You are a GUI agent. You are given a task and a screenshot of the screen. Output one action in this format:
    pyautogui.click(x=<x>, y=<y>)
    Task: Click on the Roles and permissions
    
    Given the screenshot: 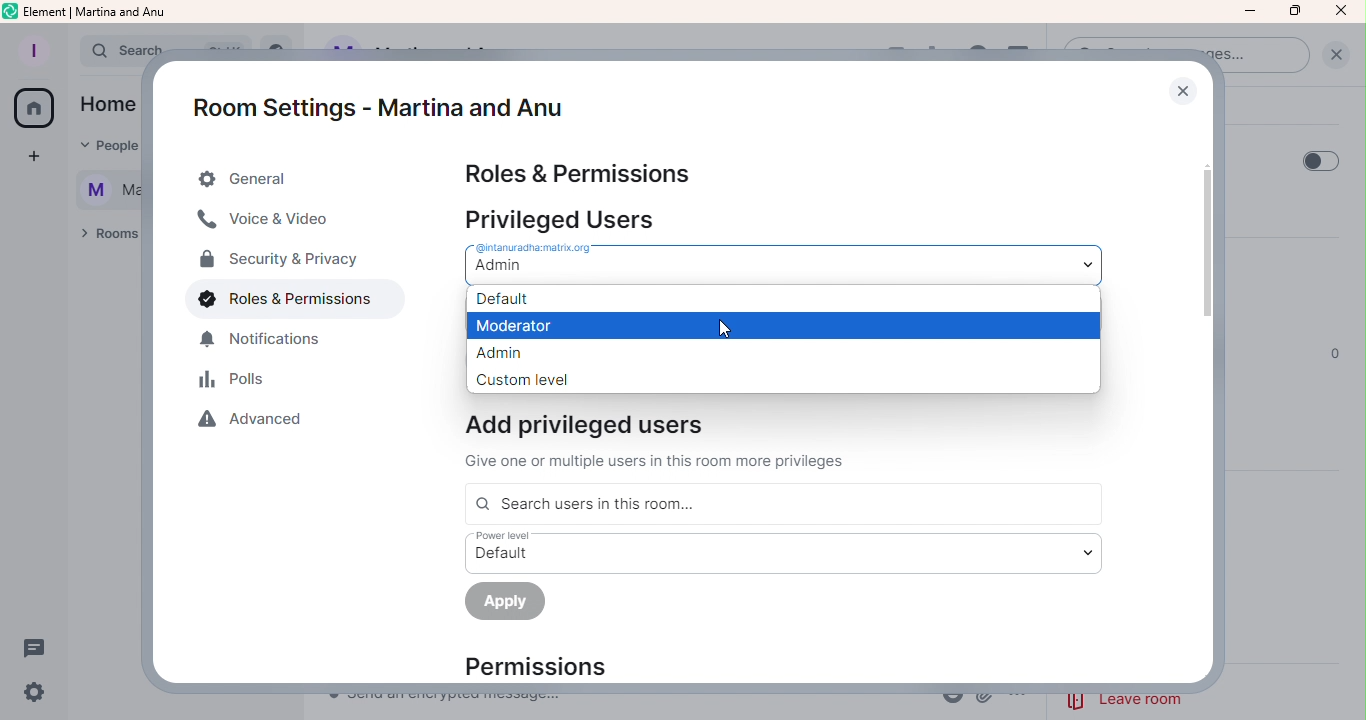 What is the action you would take?
    pyautogui.click(x=280, y=303)
    